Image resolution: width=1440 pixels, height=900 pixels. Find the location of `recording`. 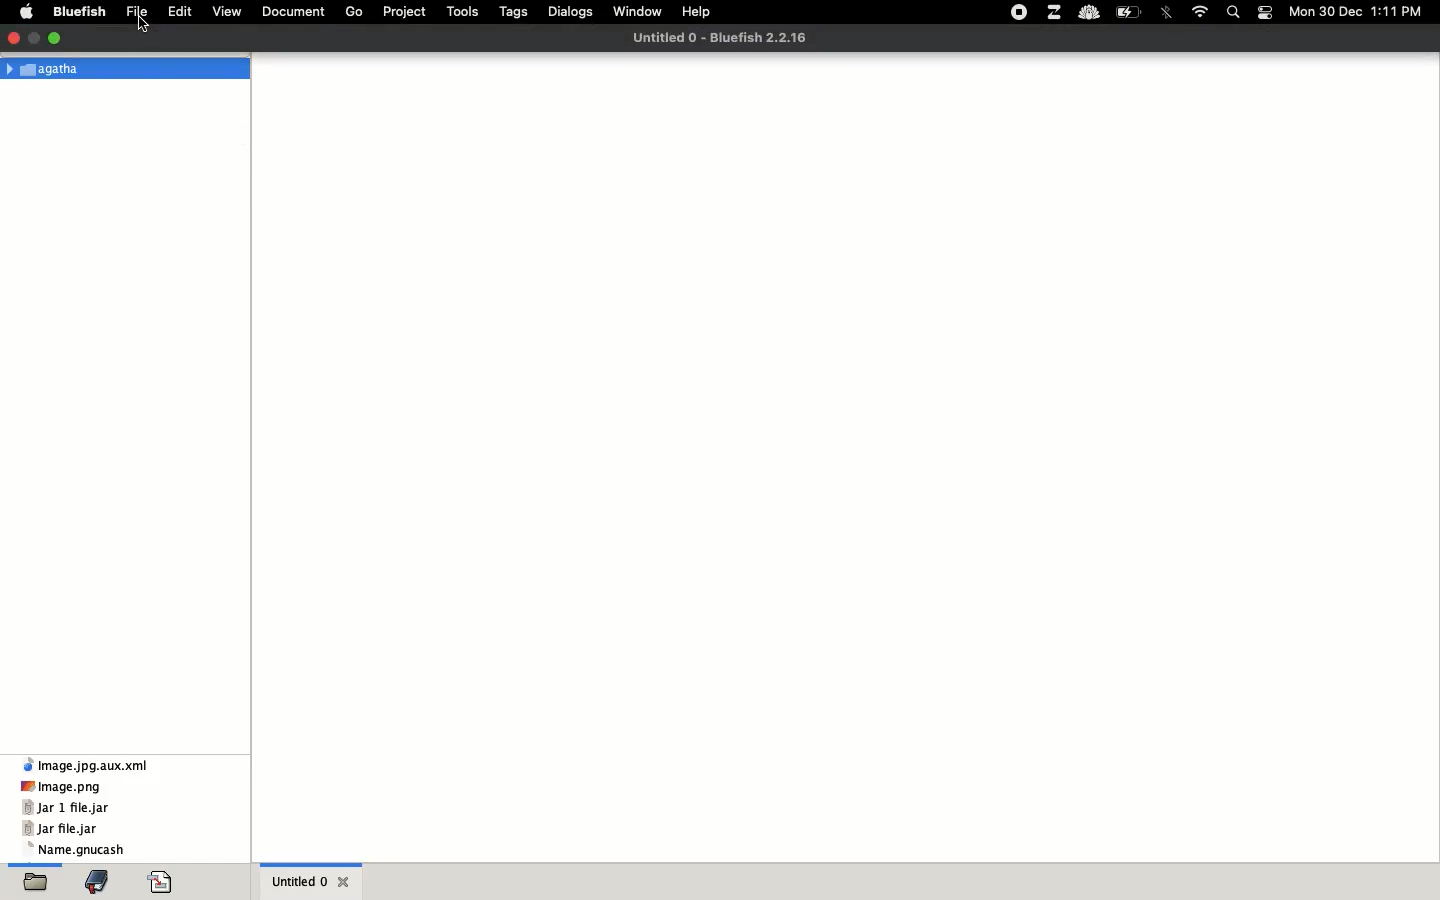

recording is located at coordinates (1020, 14).